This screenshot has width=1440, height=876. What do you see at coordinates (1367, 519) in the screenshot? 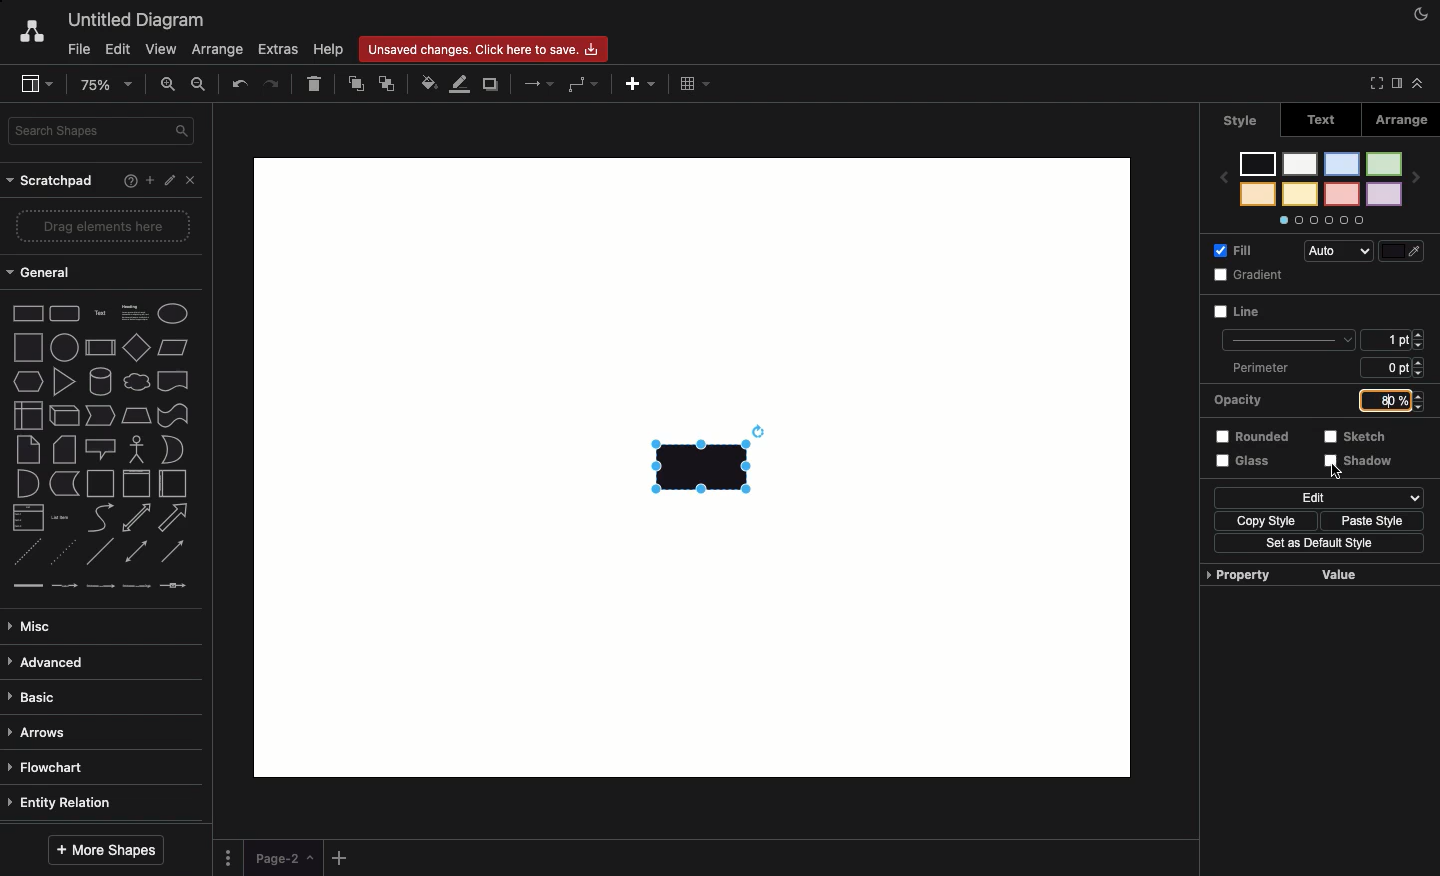
I see `Paste style` at bounding box center [1367, 519].